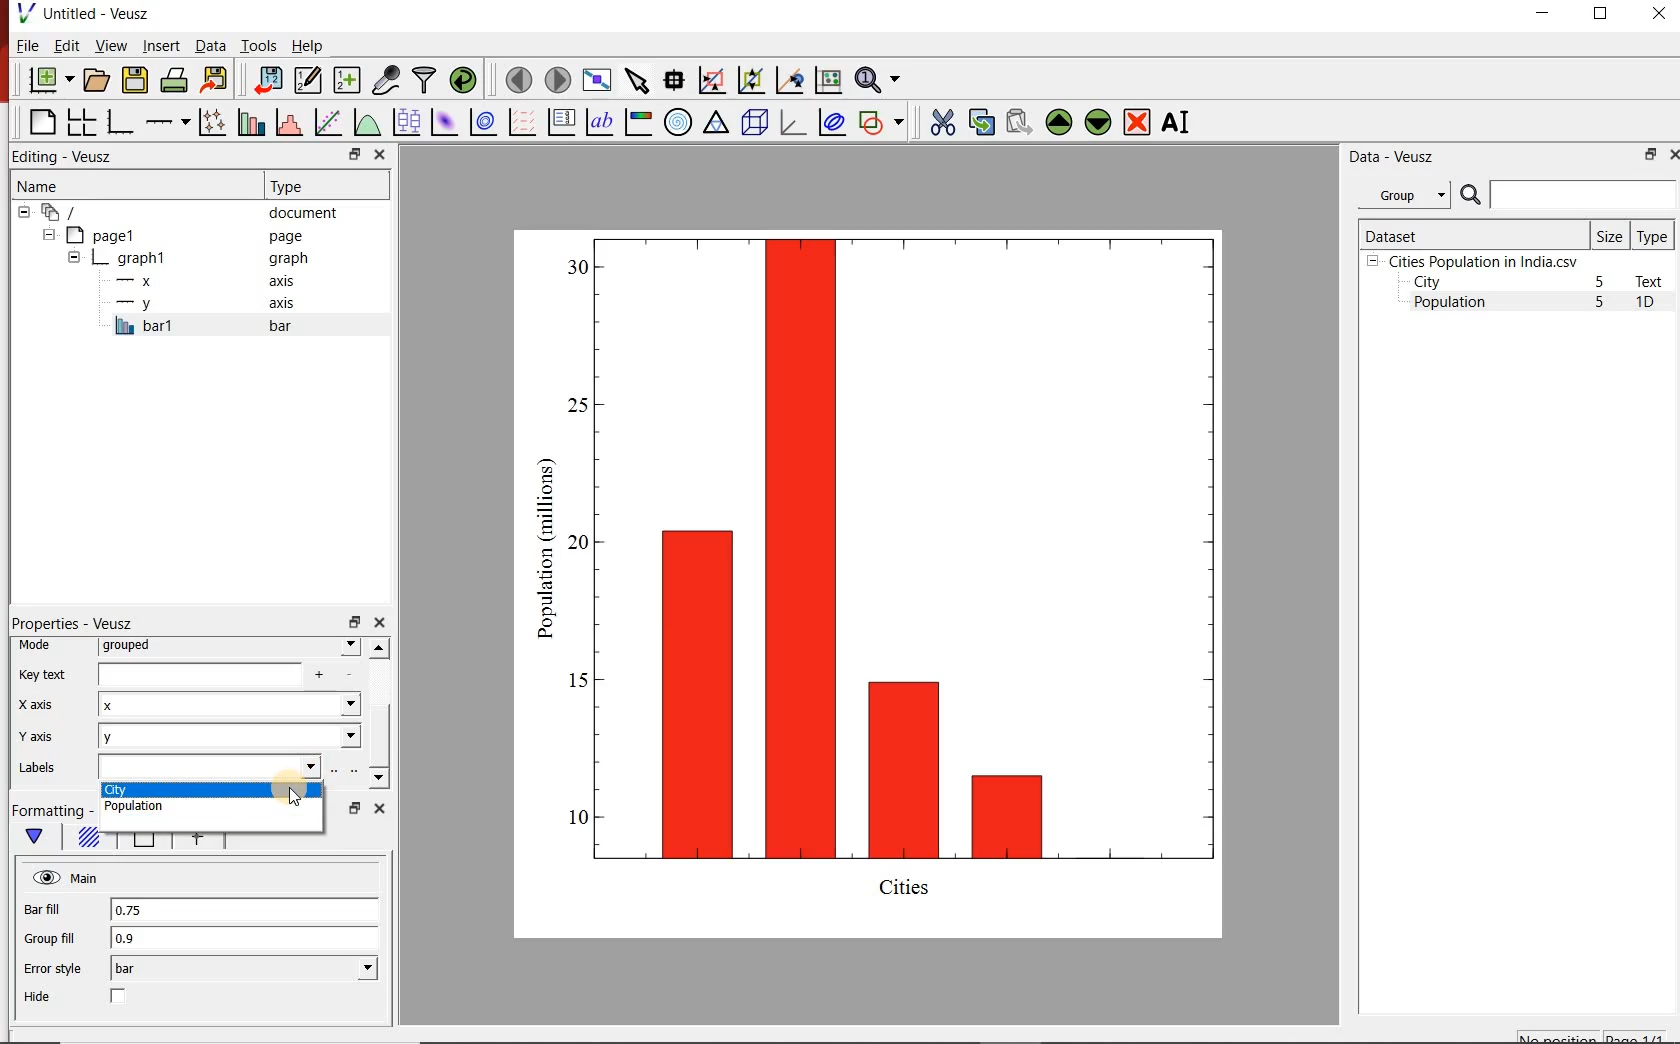  What do you see at coordinates (294, 794) in the screenshot?
I see `cursor` at bounding box center [294, 794].